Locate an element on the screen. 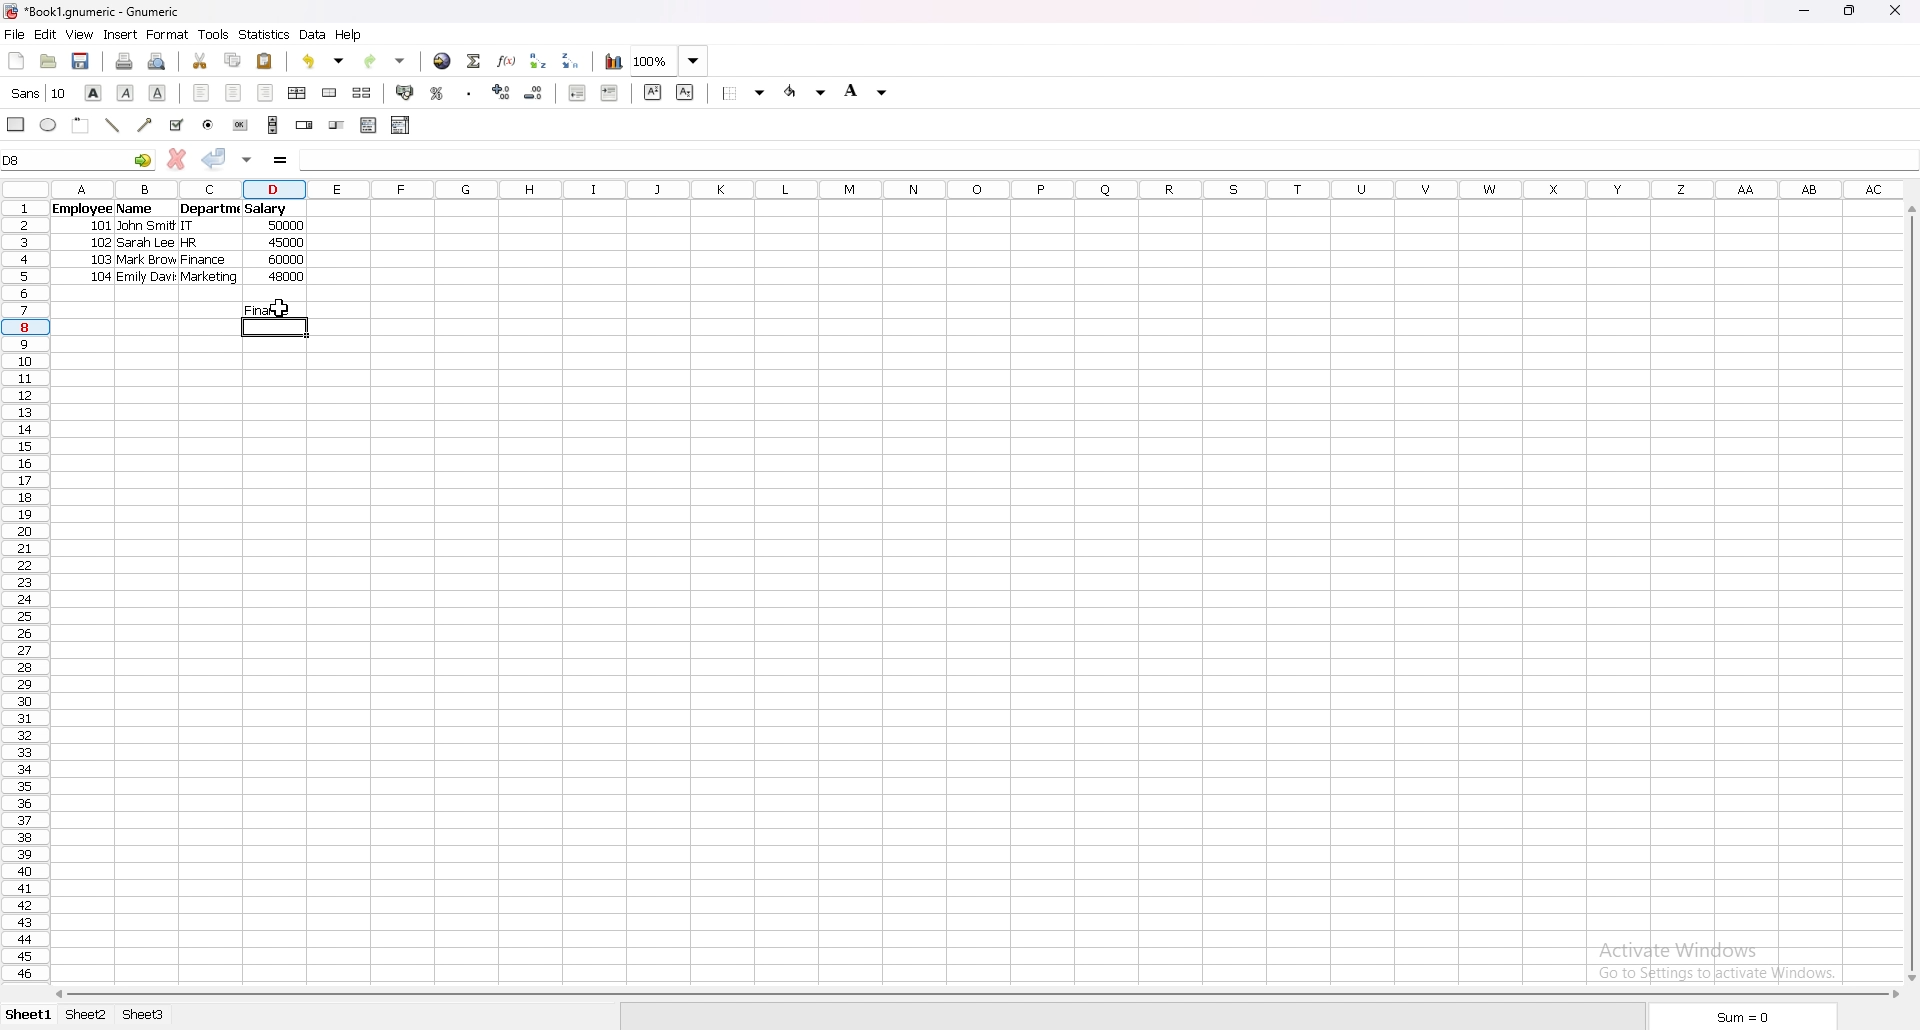  hyperlink is located at coordinates (444, 61).